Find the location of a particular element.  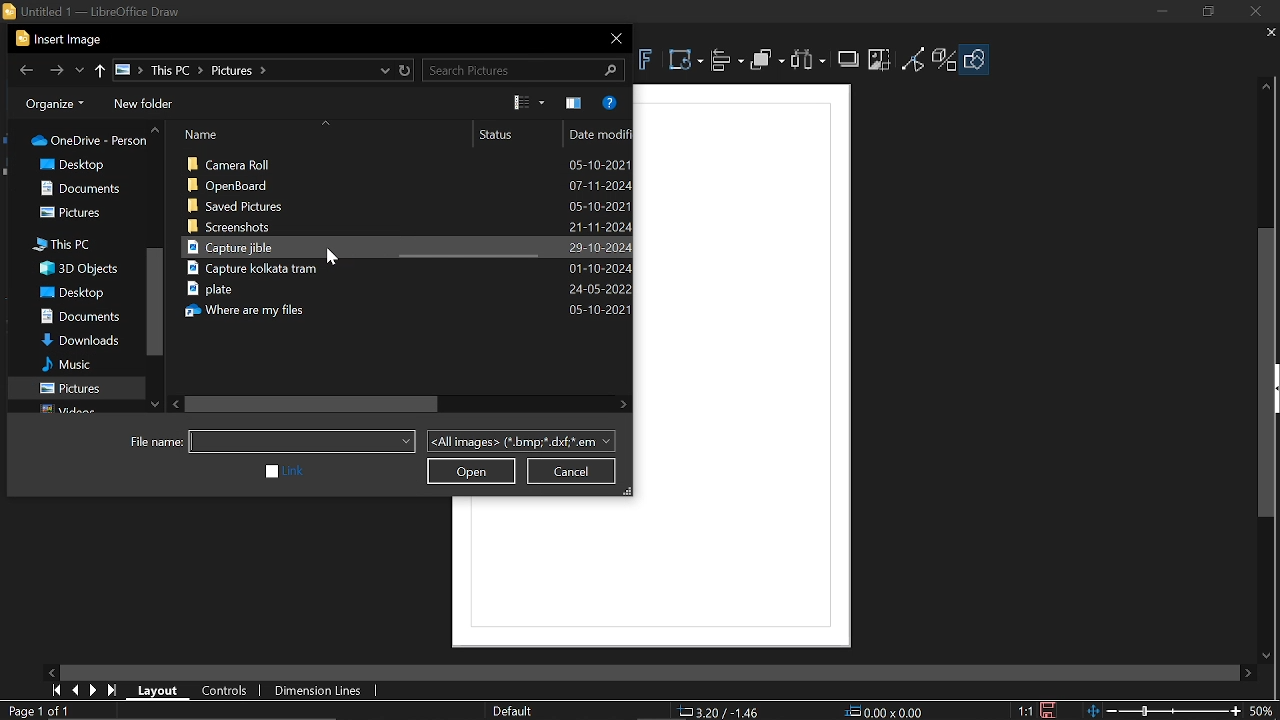

move down is located at coordinates (1272, 656).